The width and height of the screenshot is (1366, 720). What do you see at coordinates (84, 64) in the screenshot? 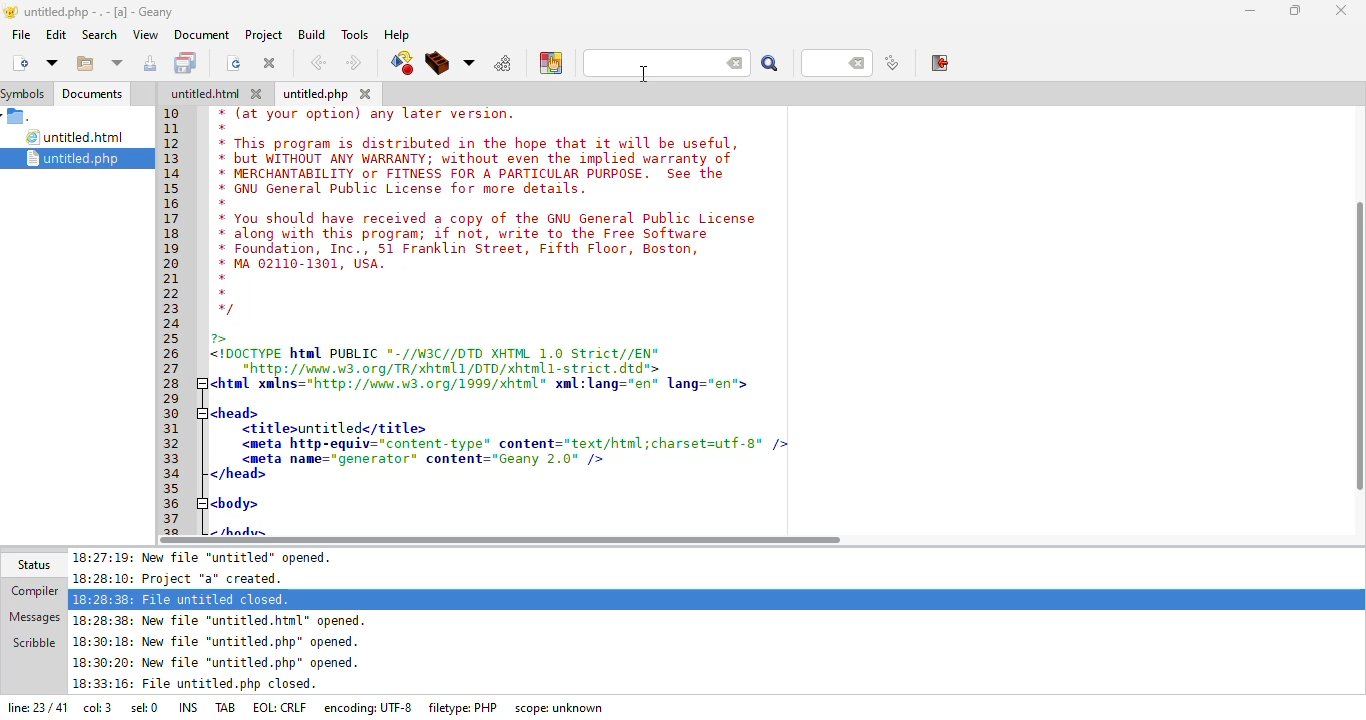
I see `open existing` at bounding box center [84, 64].